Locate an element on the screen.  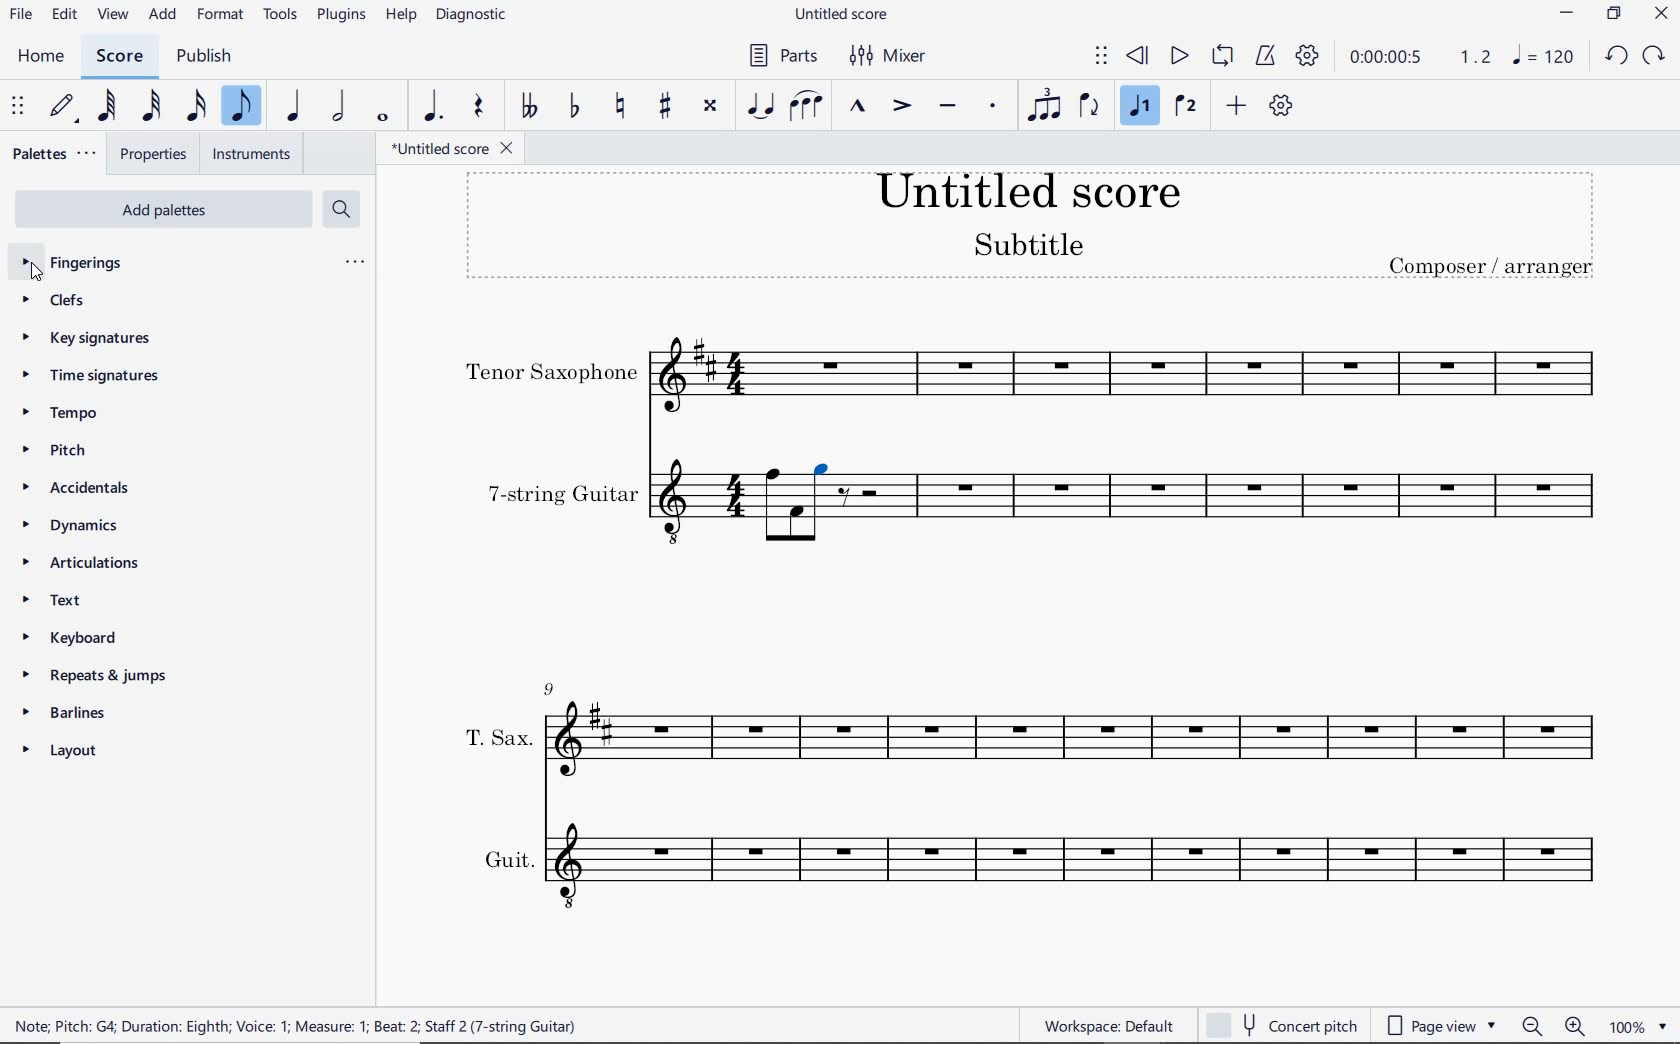
PLUGINS is located at coordinates (341, 19).